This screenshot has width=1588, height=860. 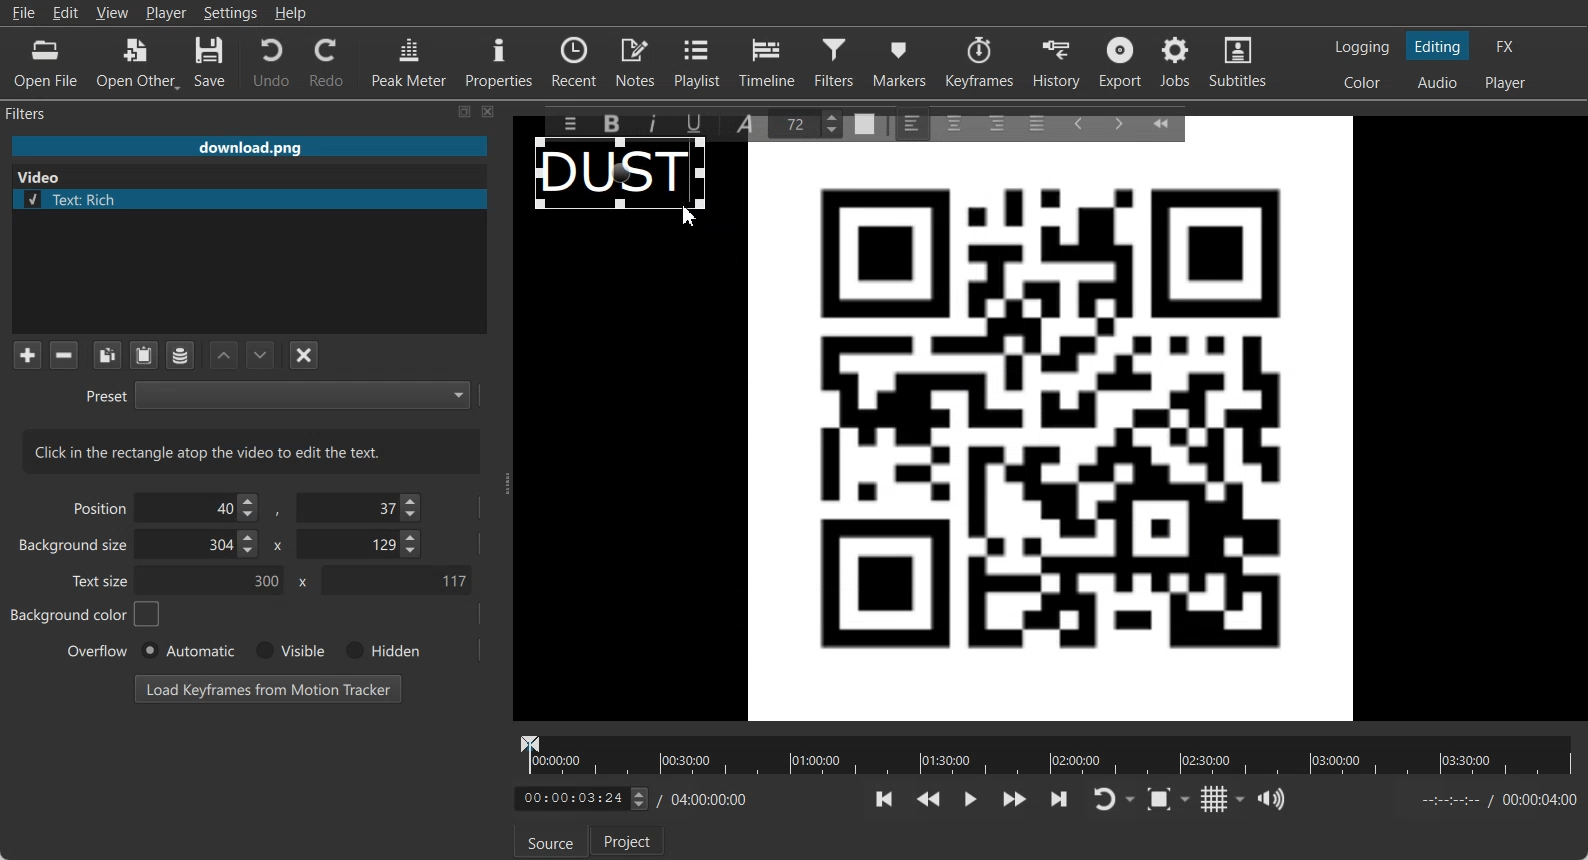 What do you see at coordinates (837, 61) in the screenshot?
I see `Filters` at bounding box center [837, 61].